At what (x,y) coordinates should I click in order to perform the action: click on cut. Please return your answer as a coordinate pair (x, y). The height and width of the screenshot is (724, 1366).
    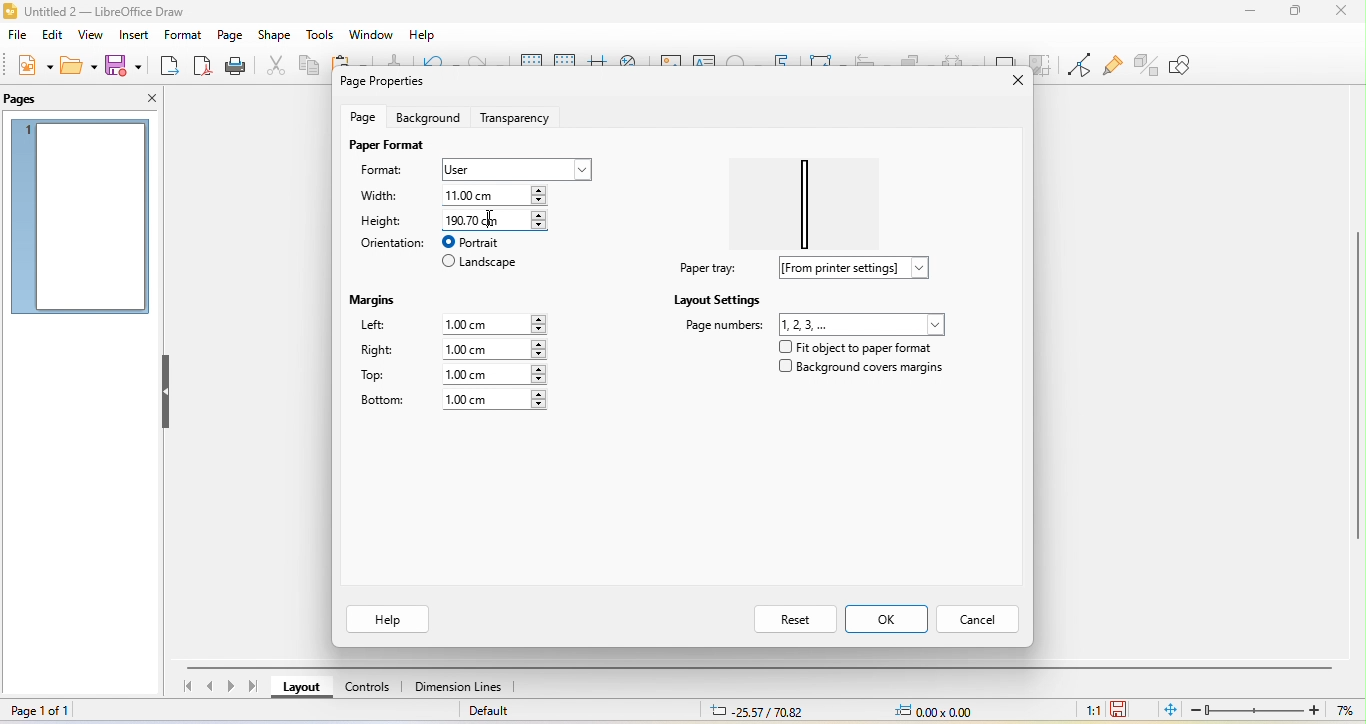
    Looking at the image, I should click on (272, 65).